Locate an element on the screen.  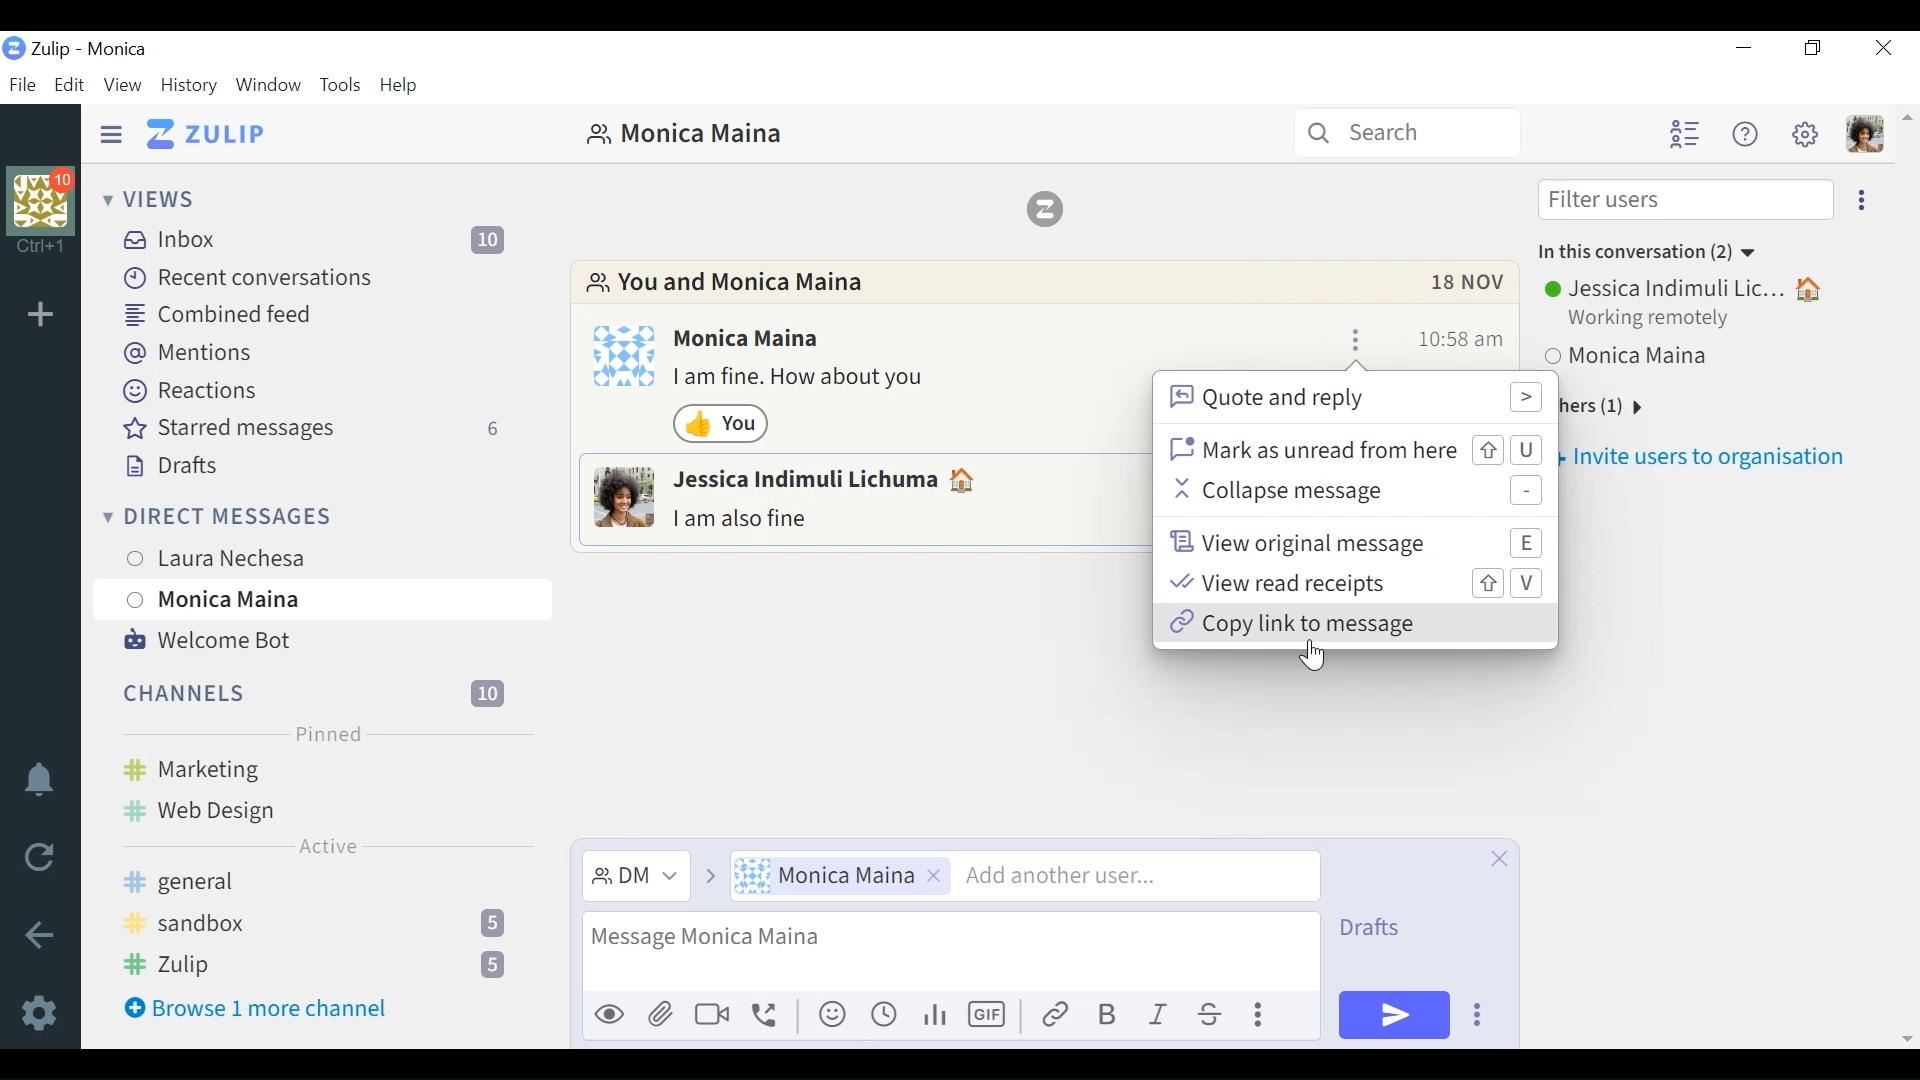
Organization profile is located at coordinates (41, 196).